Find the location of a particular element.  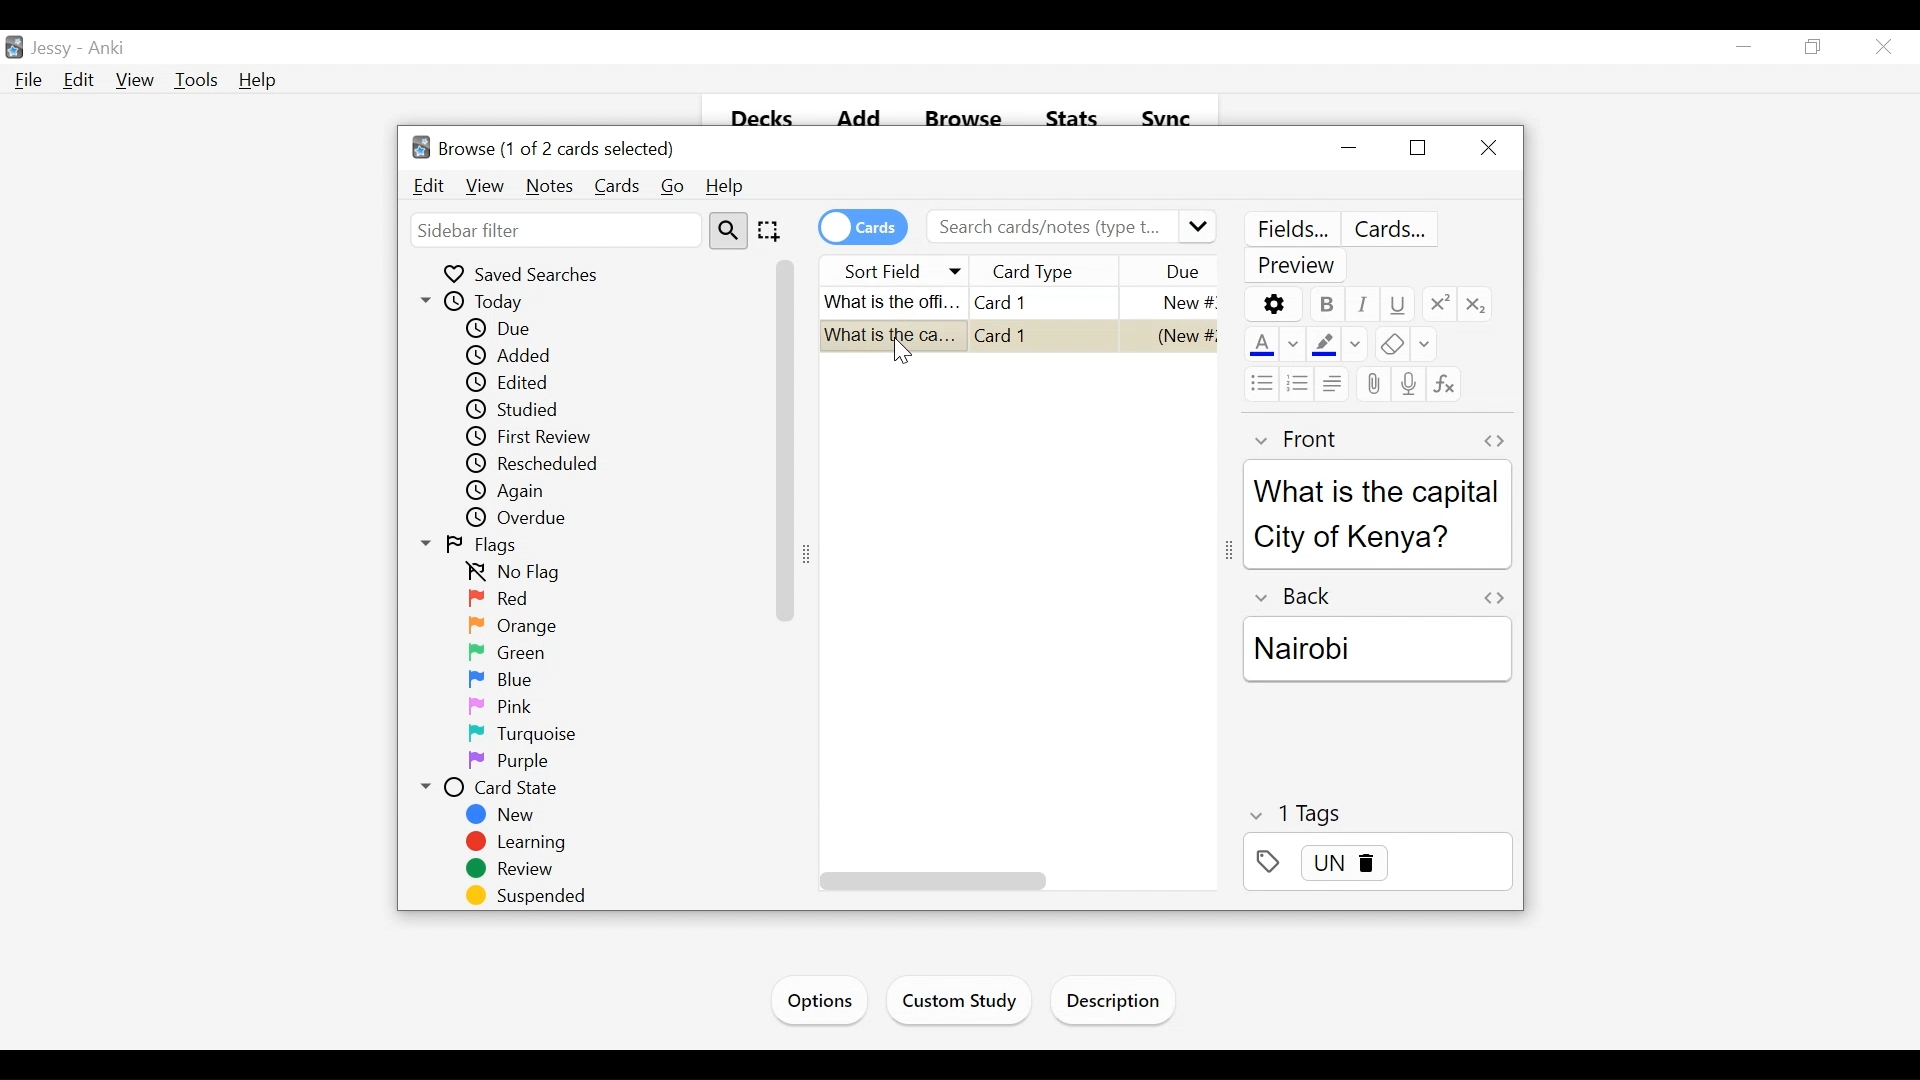

Equation is located at coordinates (1444, 384).